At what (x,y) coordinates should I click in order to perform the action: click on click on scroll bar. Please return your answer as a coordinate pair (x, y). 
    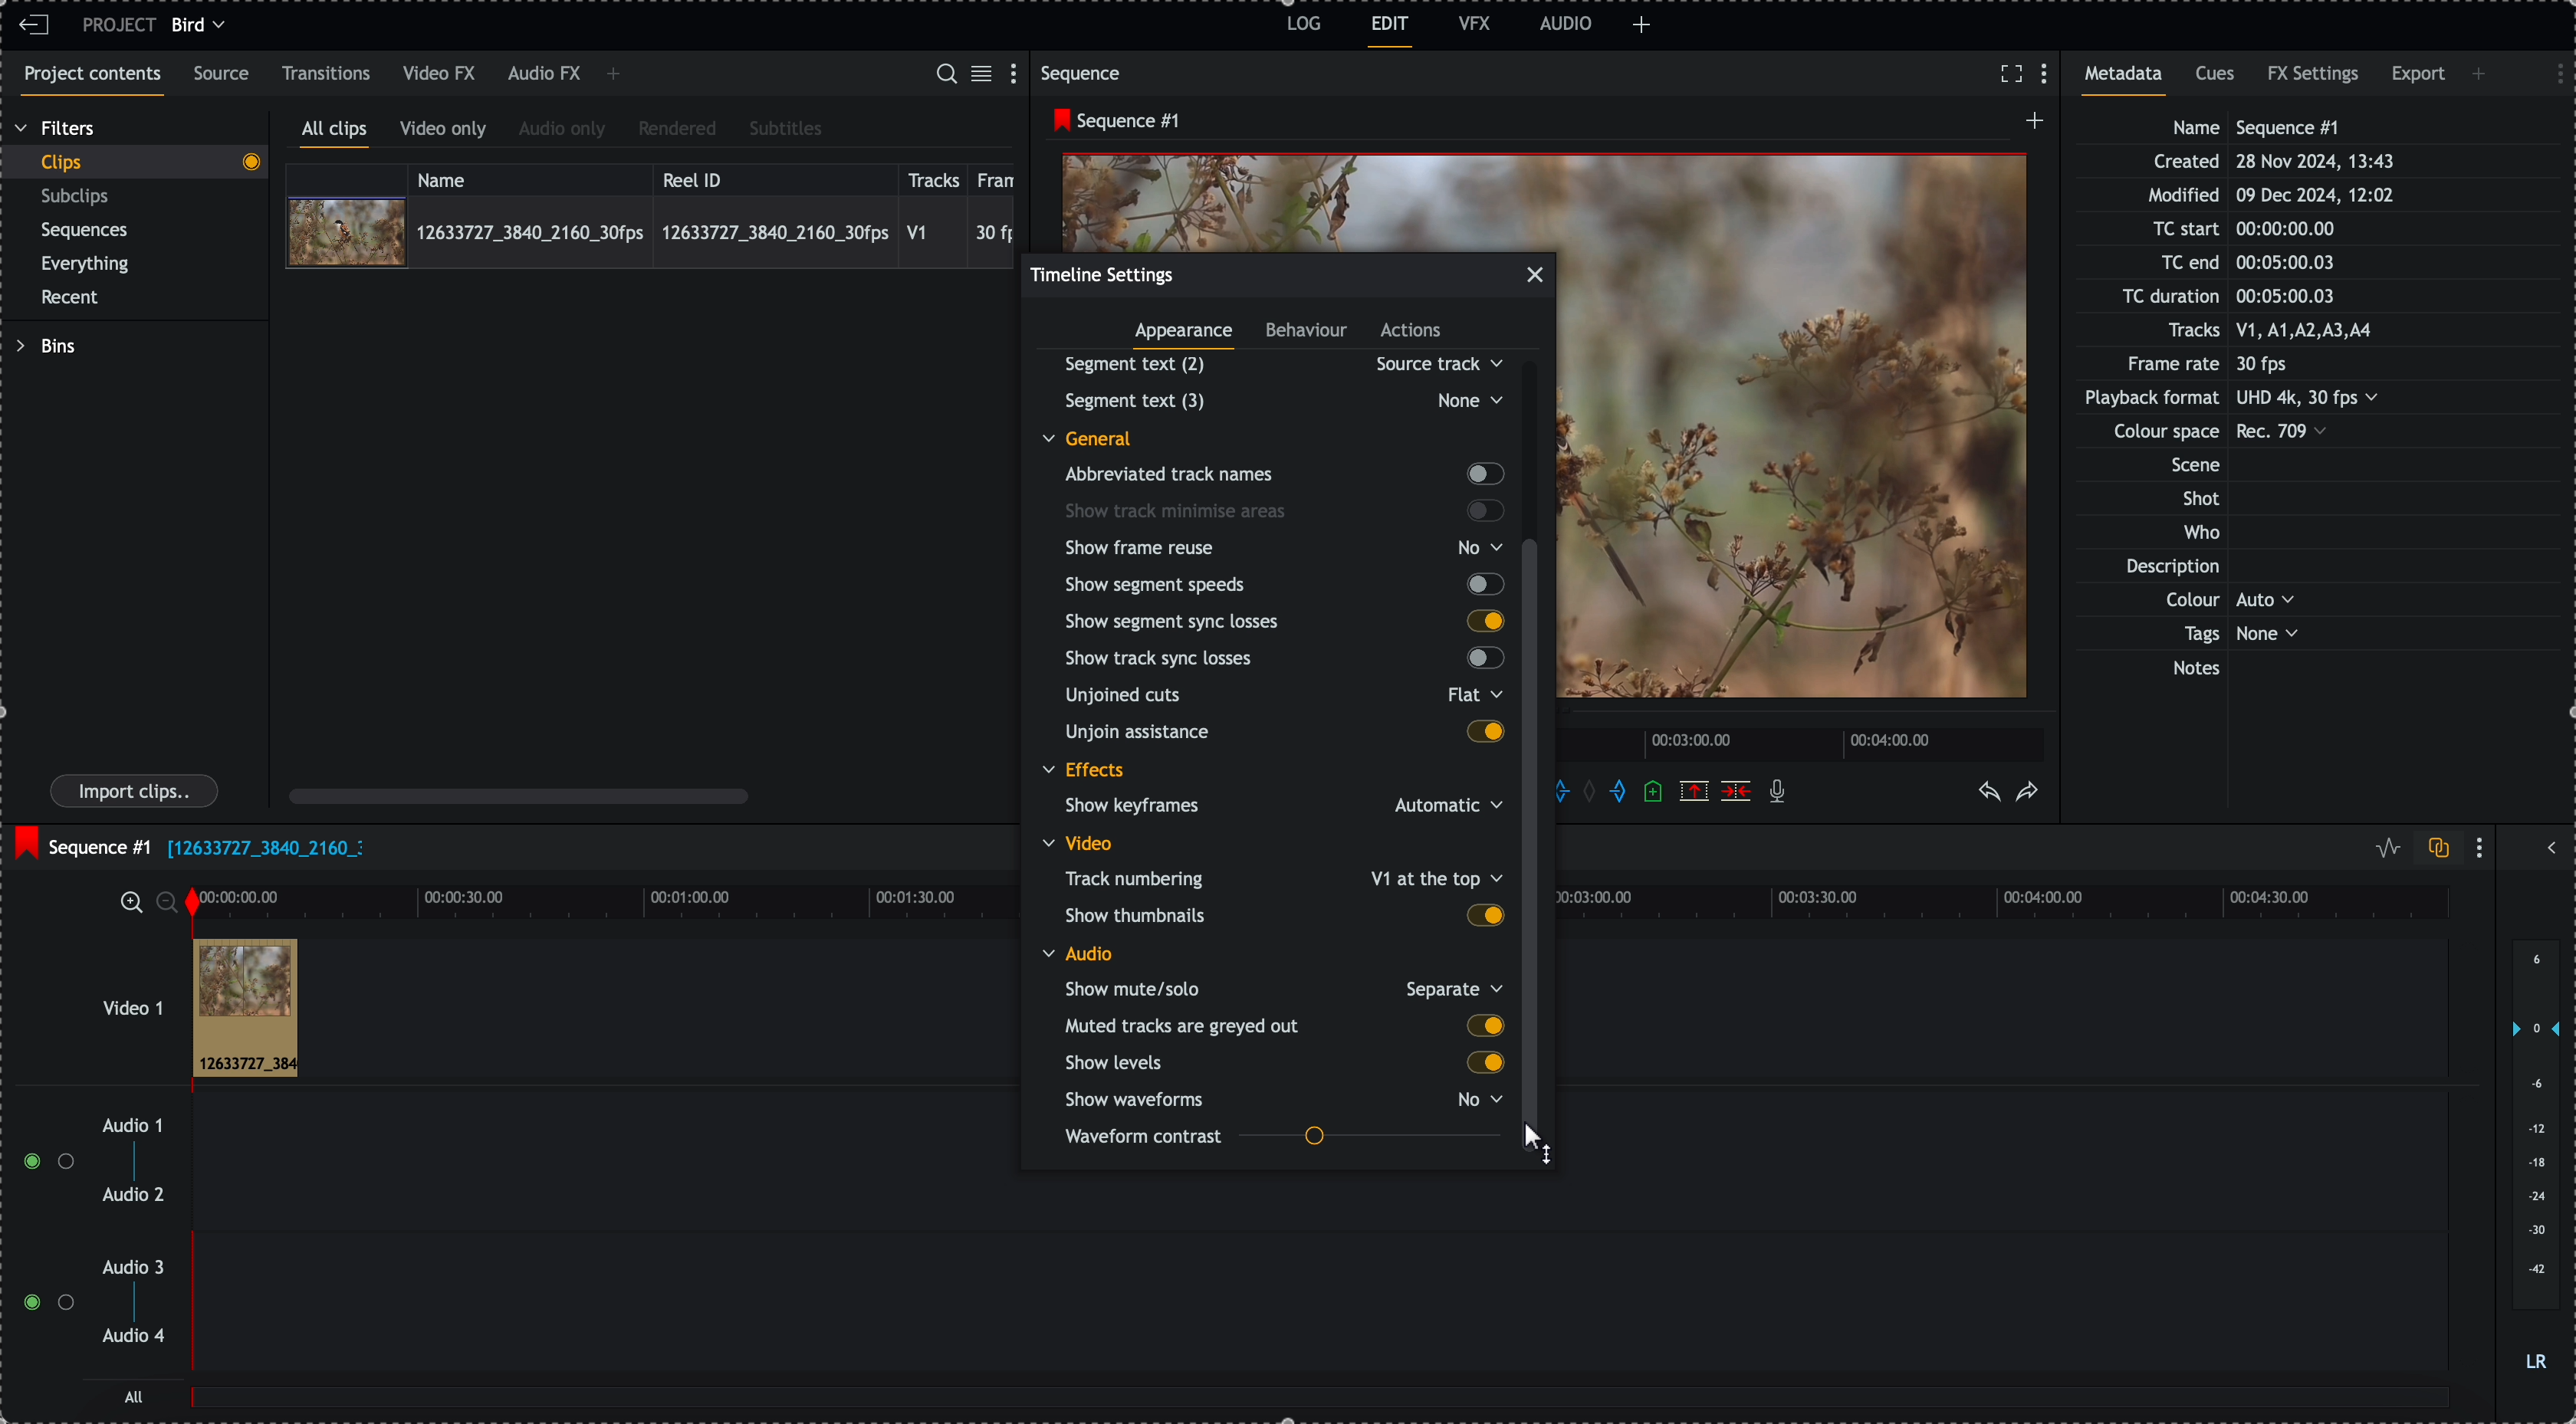
    Looking at the image, I should click on (1536, 671).